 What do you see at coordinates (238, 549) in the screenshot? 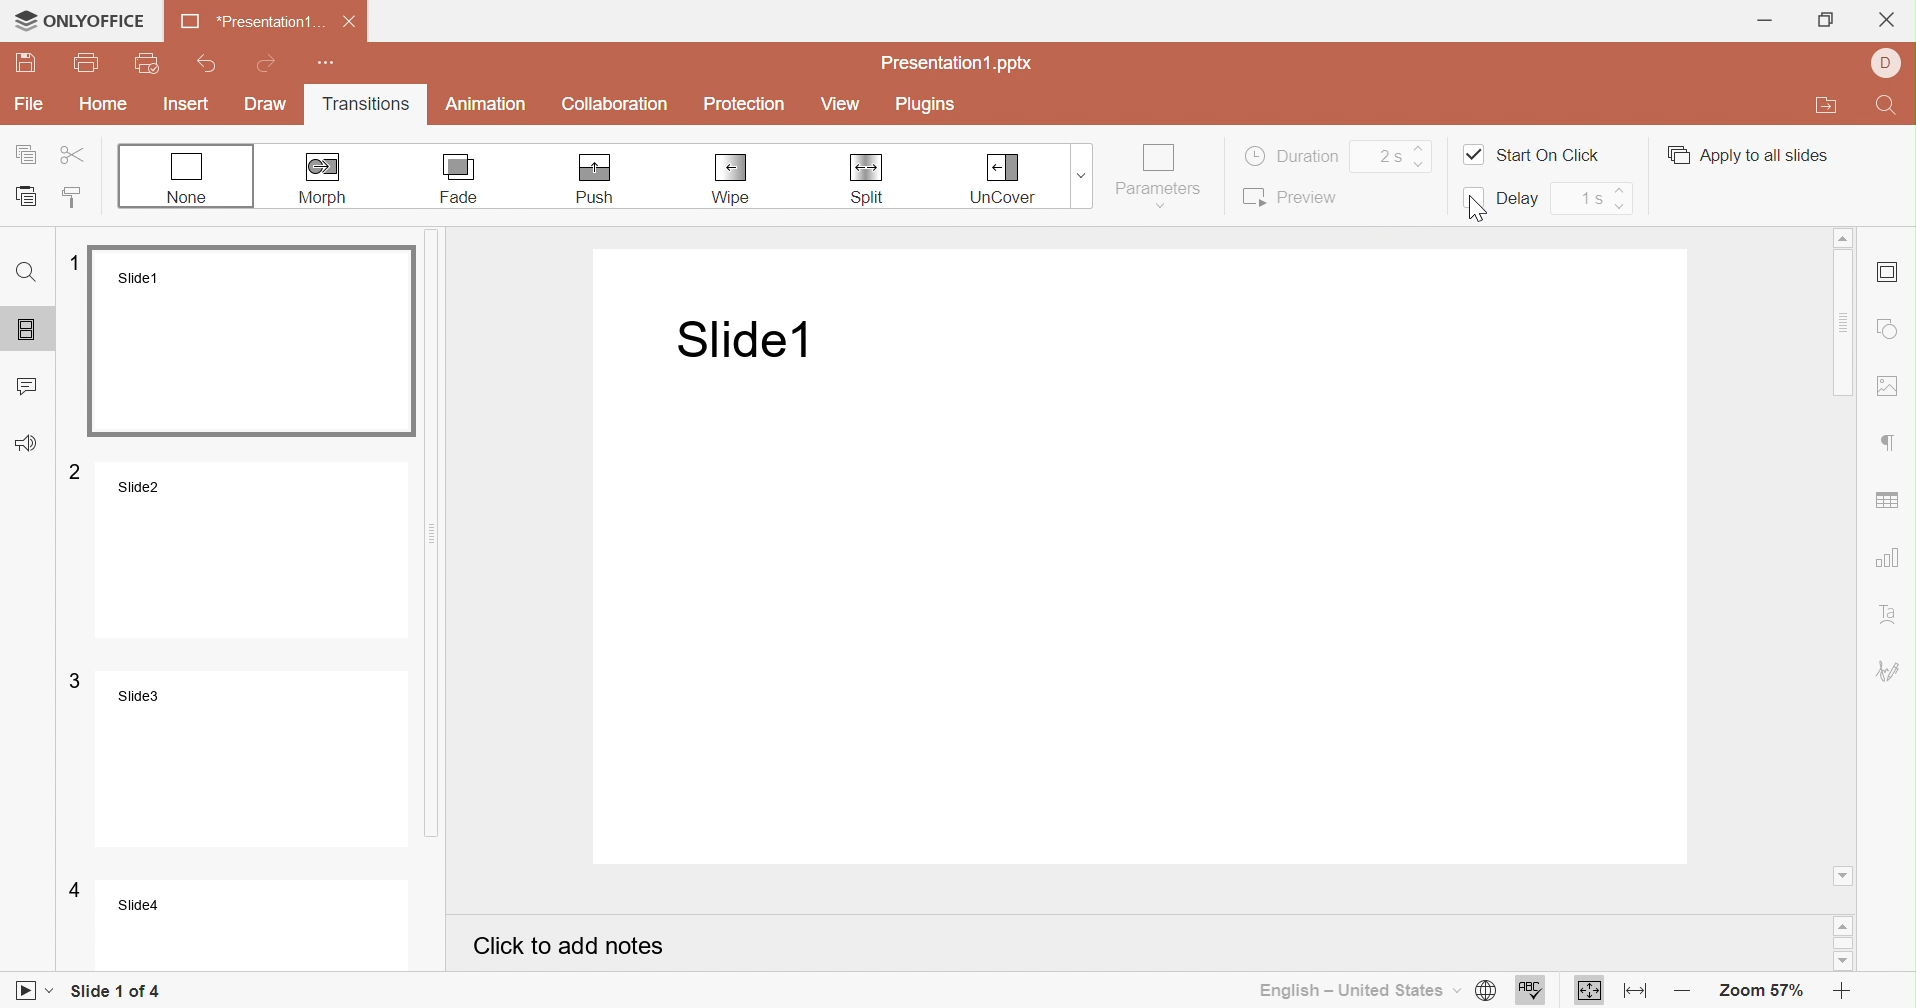
I see `Slide2` at bounding box center [238, 549].